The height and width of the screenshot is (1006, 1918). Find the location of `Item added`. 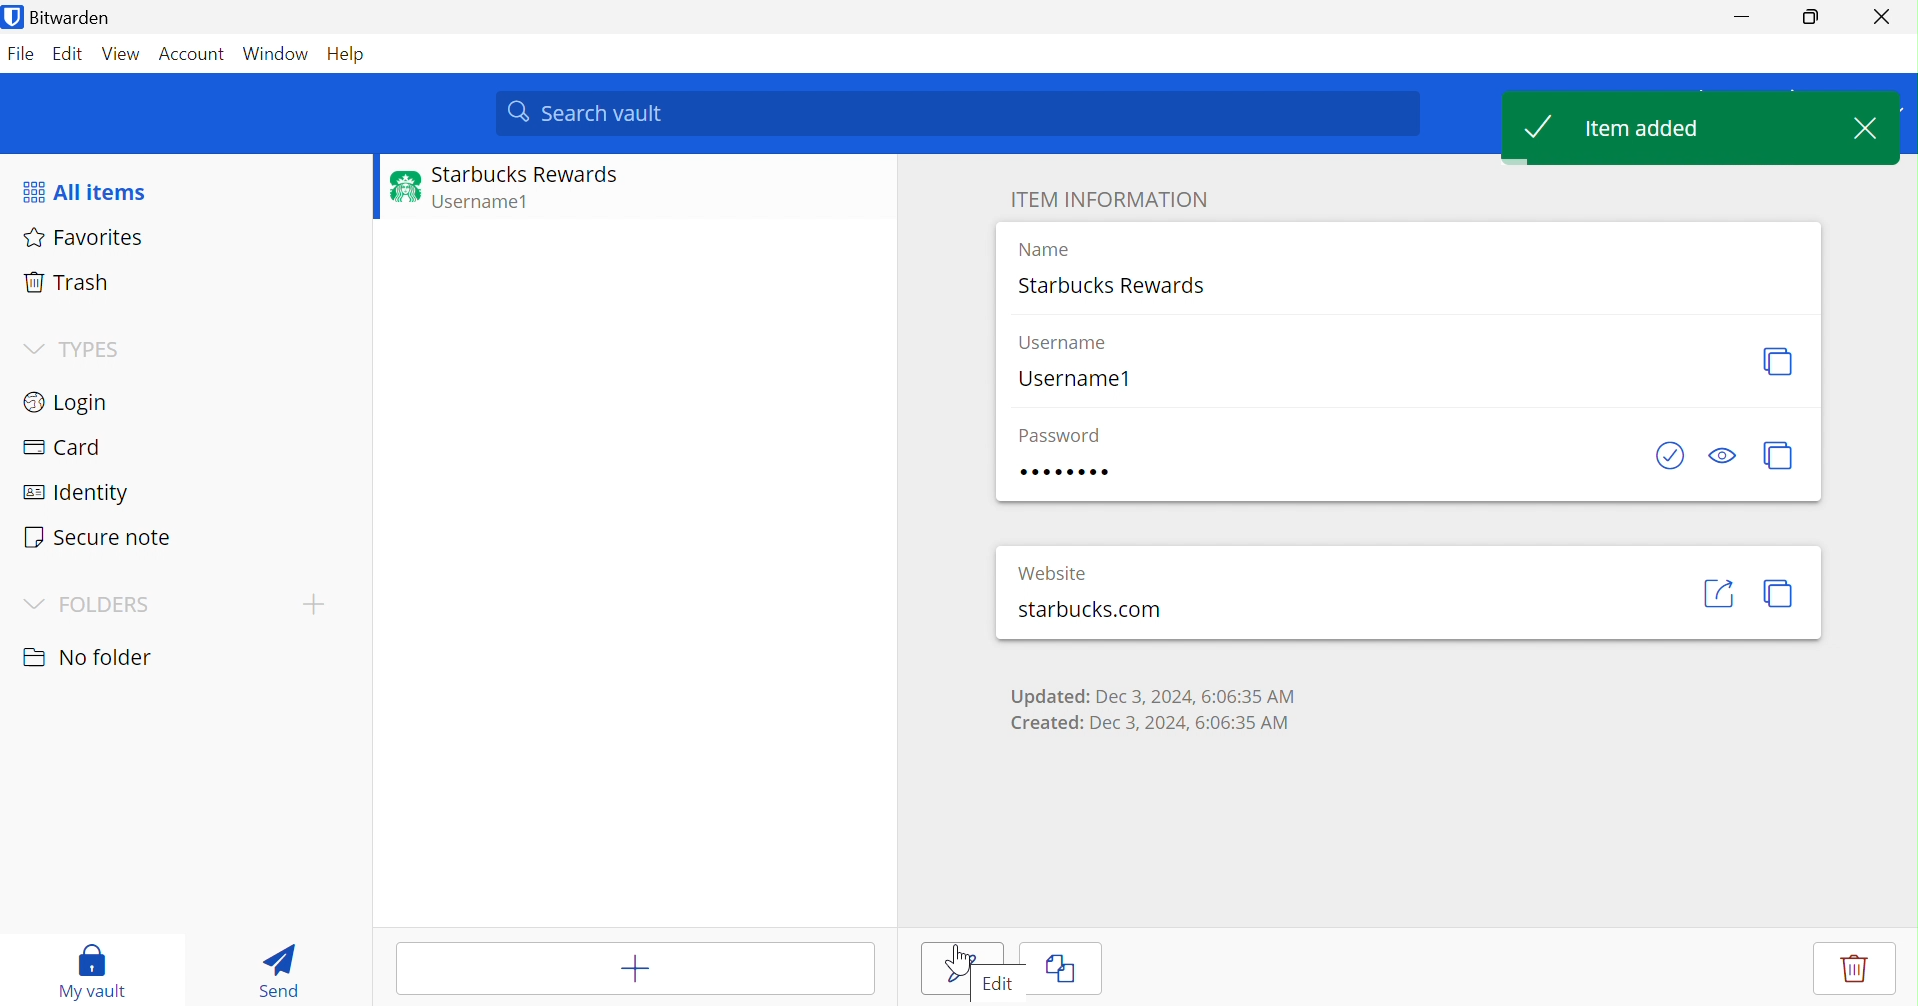

Item added is located at coordinates (1663, 123).